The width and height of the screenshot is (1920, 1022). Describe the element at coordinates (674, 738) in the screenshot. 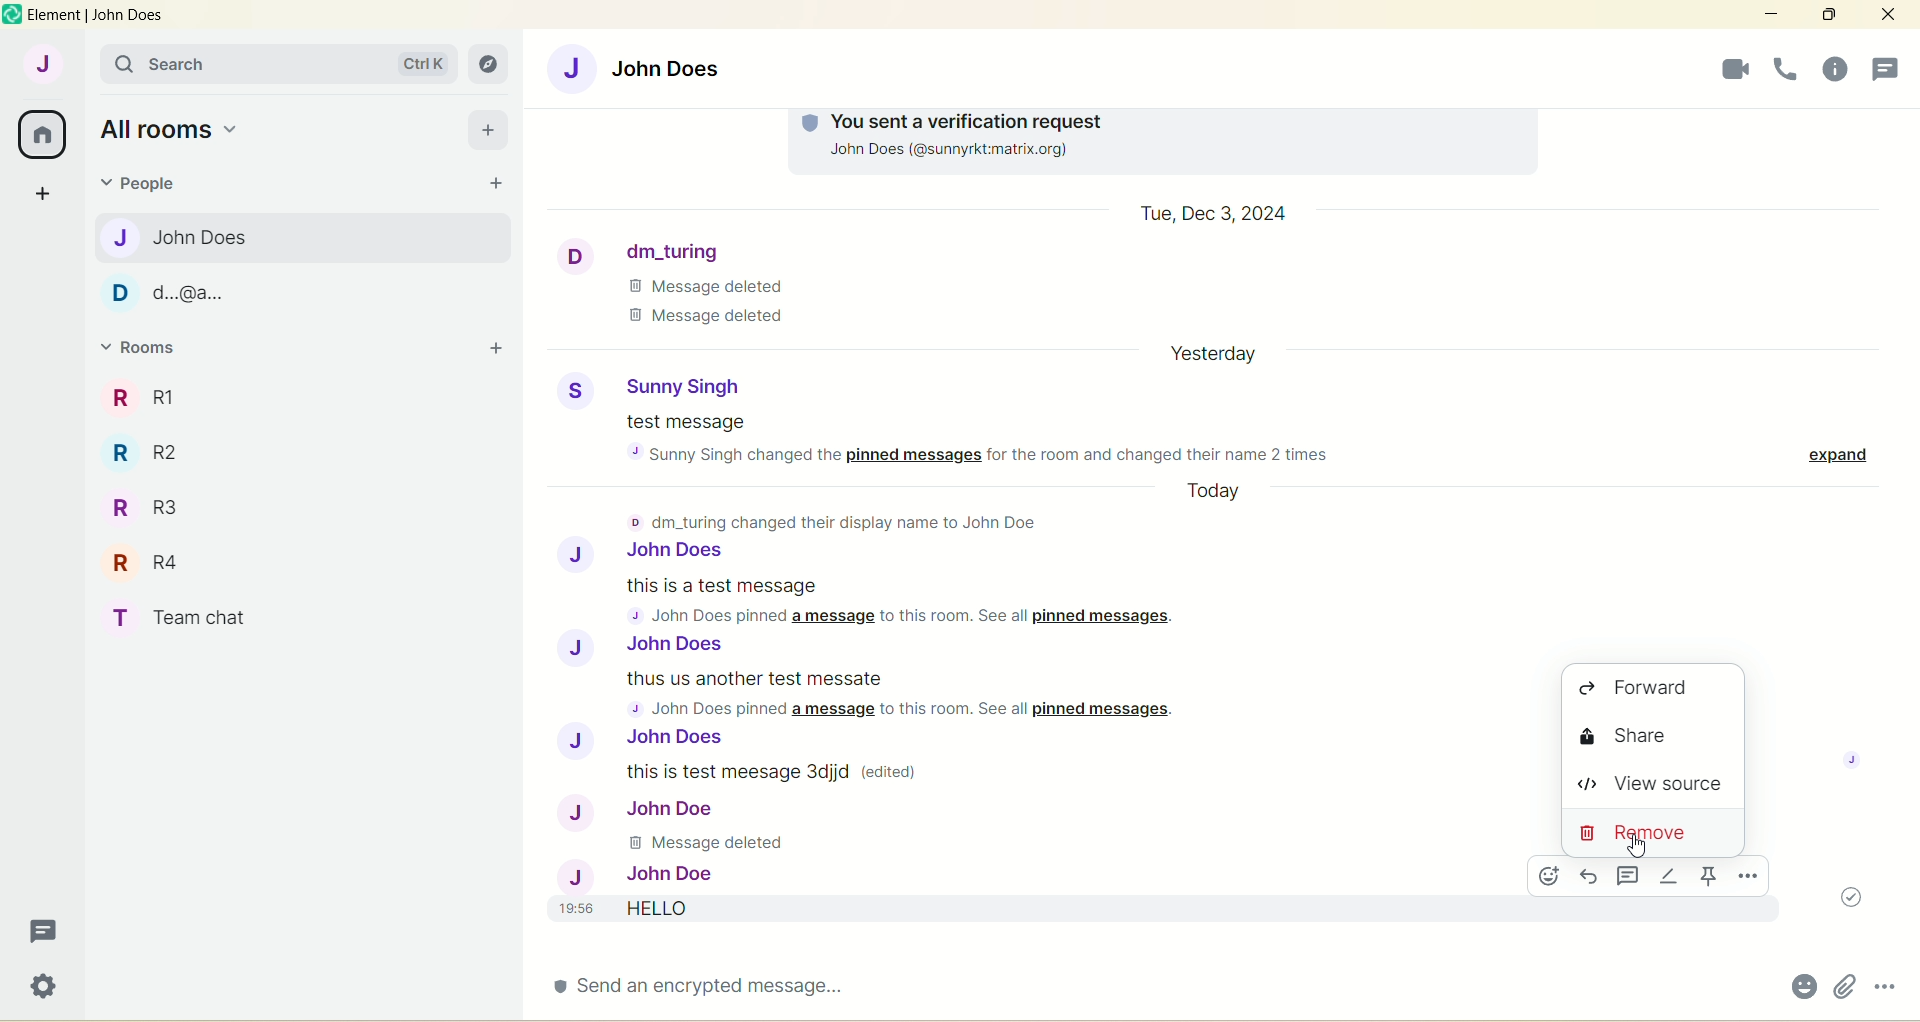

I see `John Does` at that location.